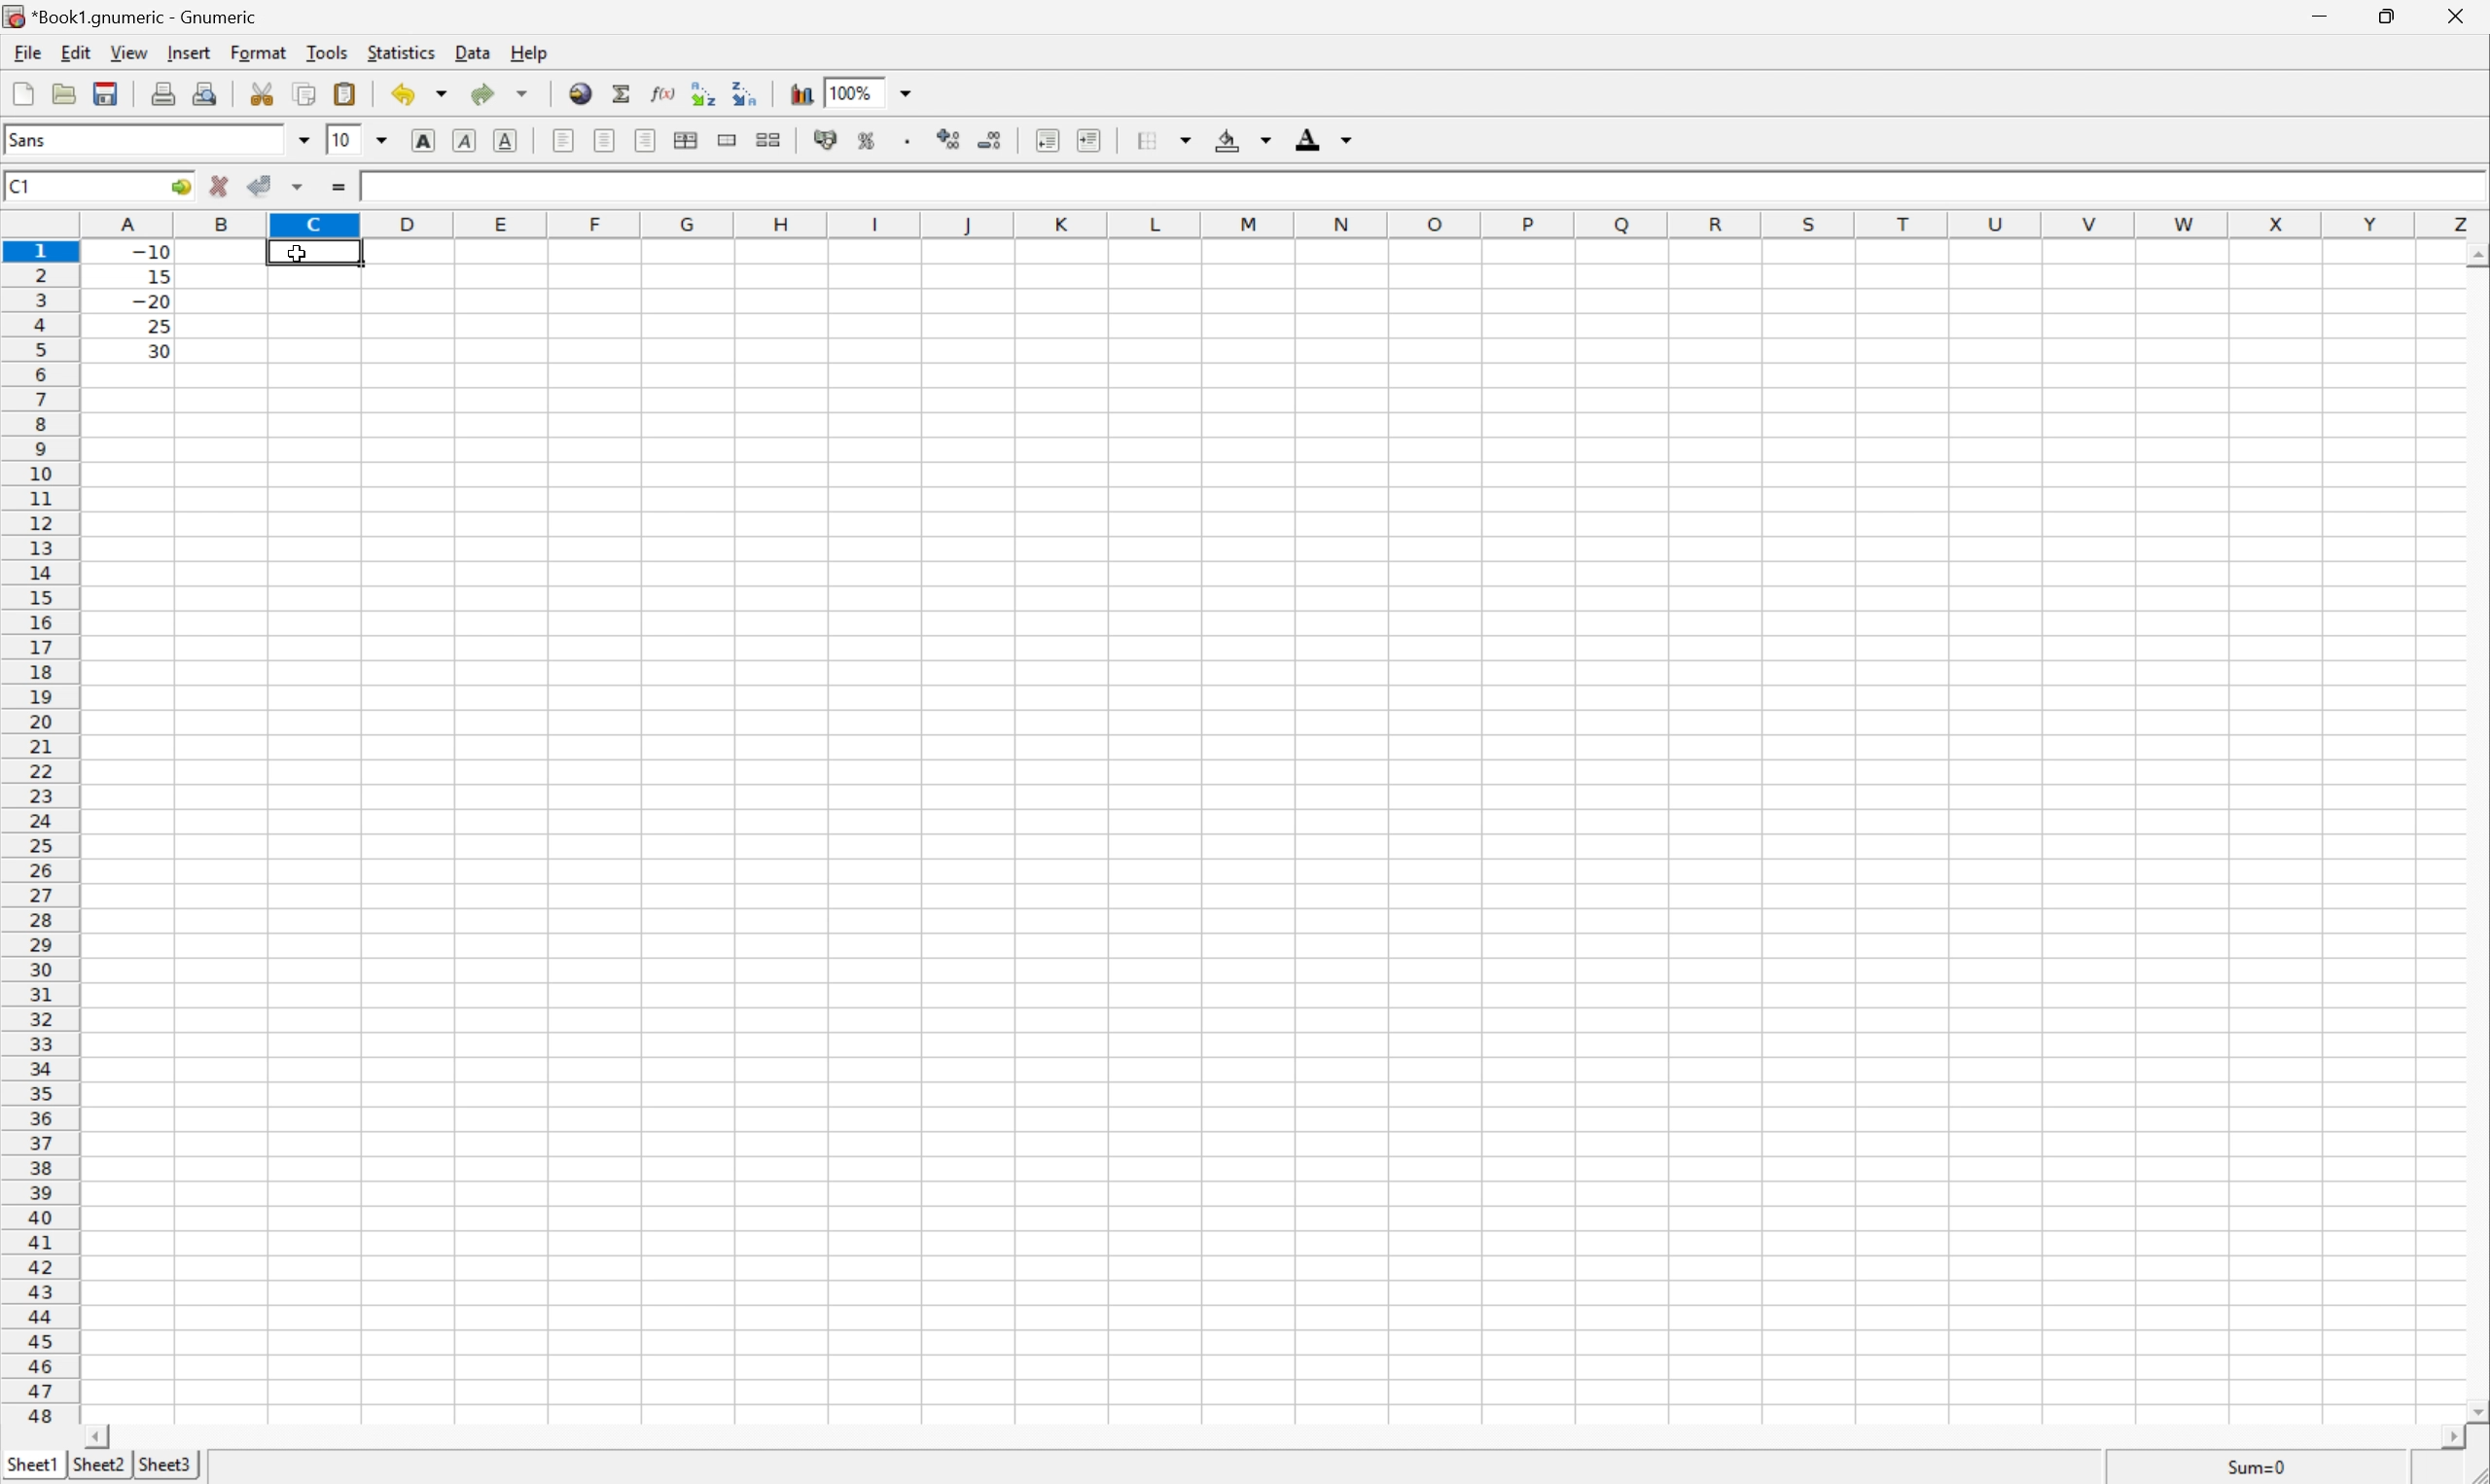  What do you see at coordinates (663, 91) in the screenshot?
I see `Edit a function in current cell` at bounding box center [663, 91].